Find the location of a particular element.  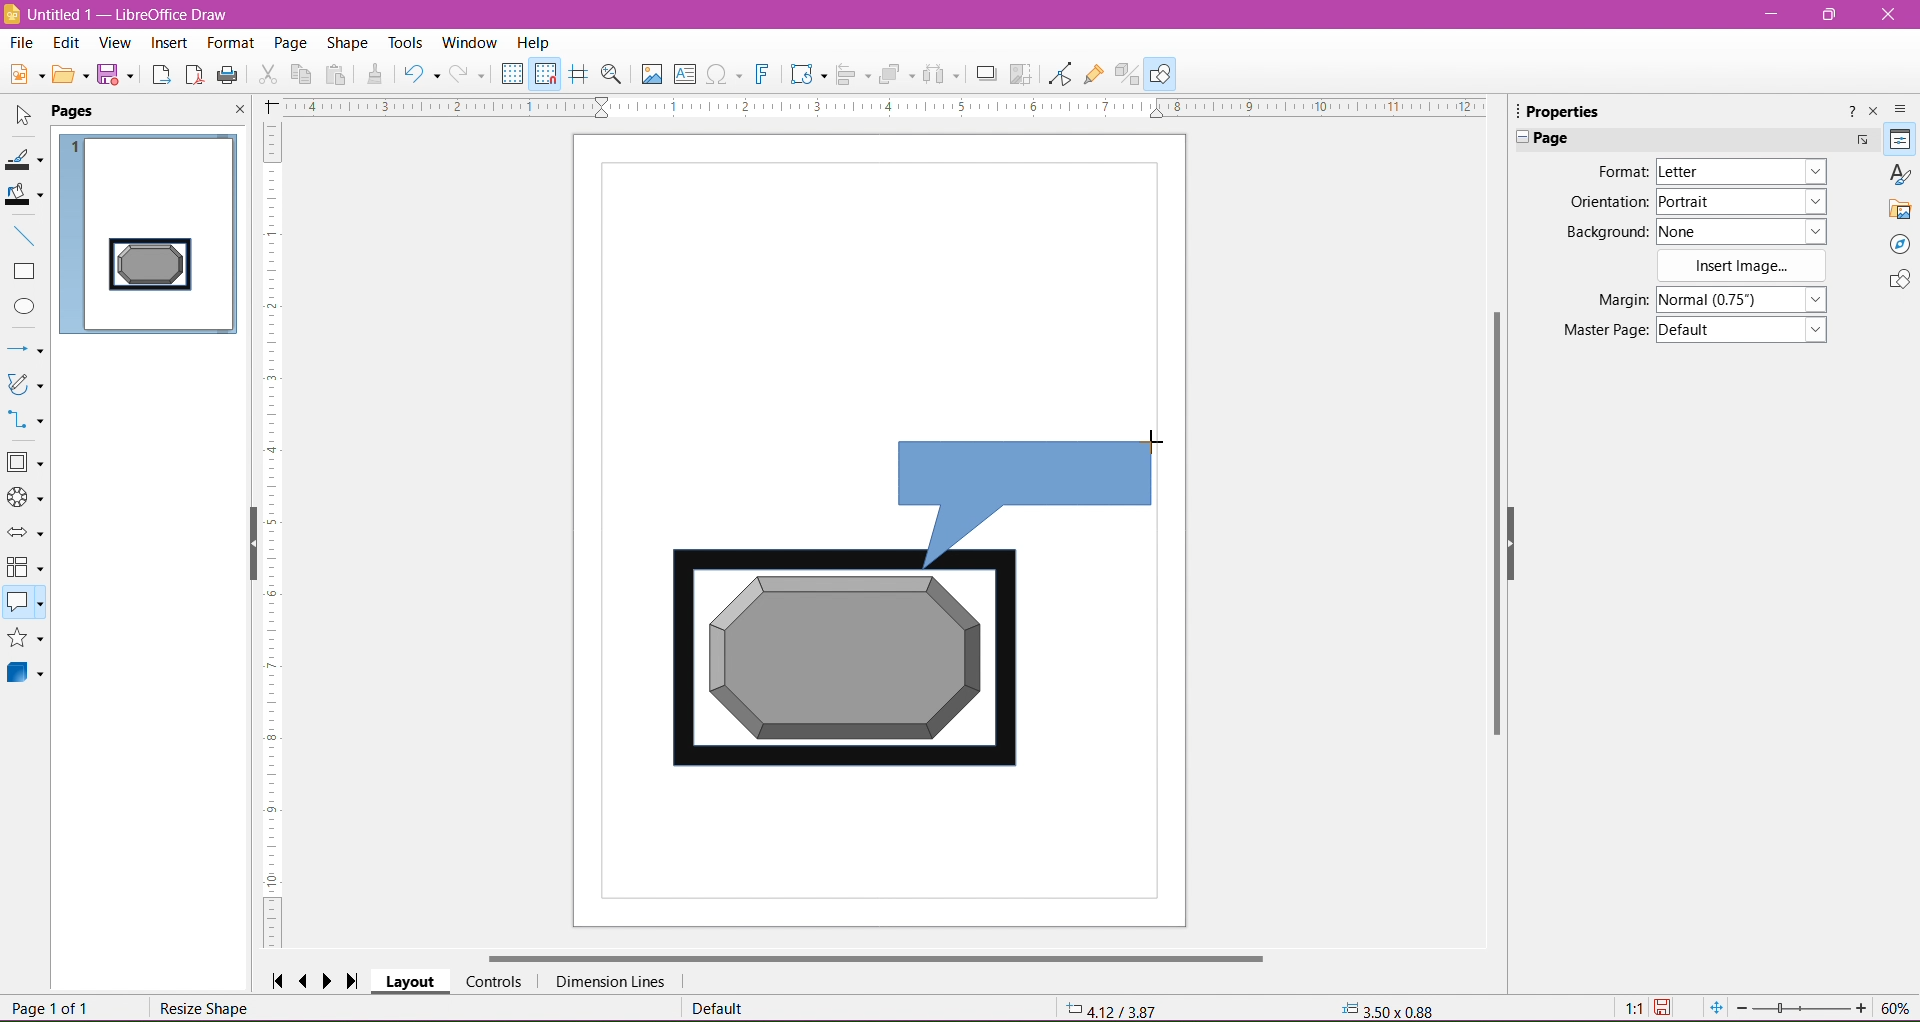

4.12/3.78 is located at coordinates (1123, 1007).